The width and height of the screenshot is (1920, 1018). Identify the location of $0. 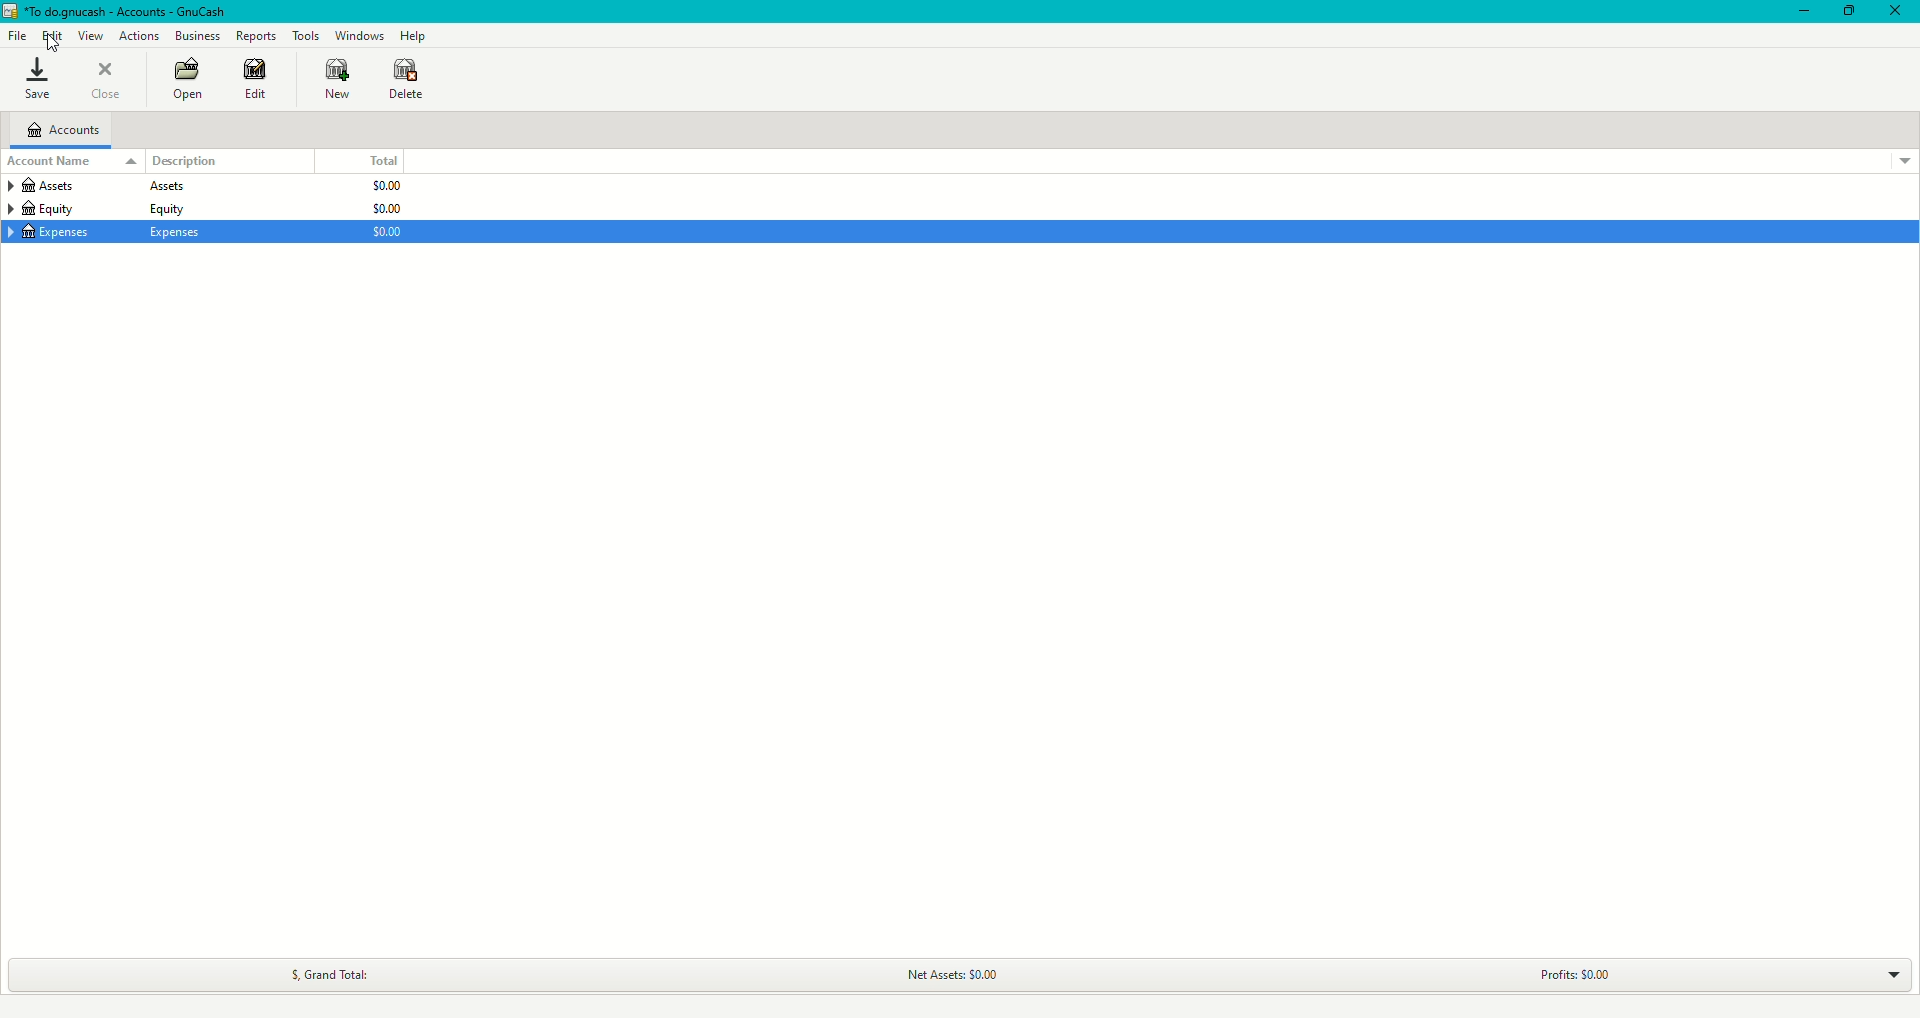
(381, 210).